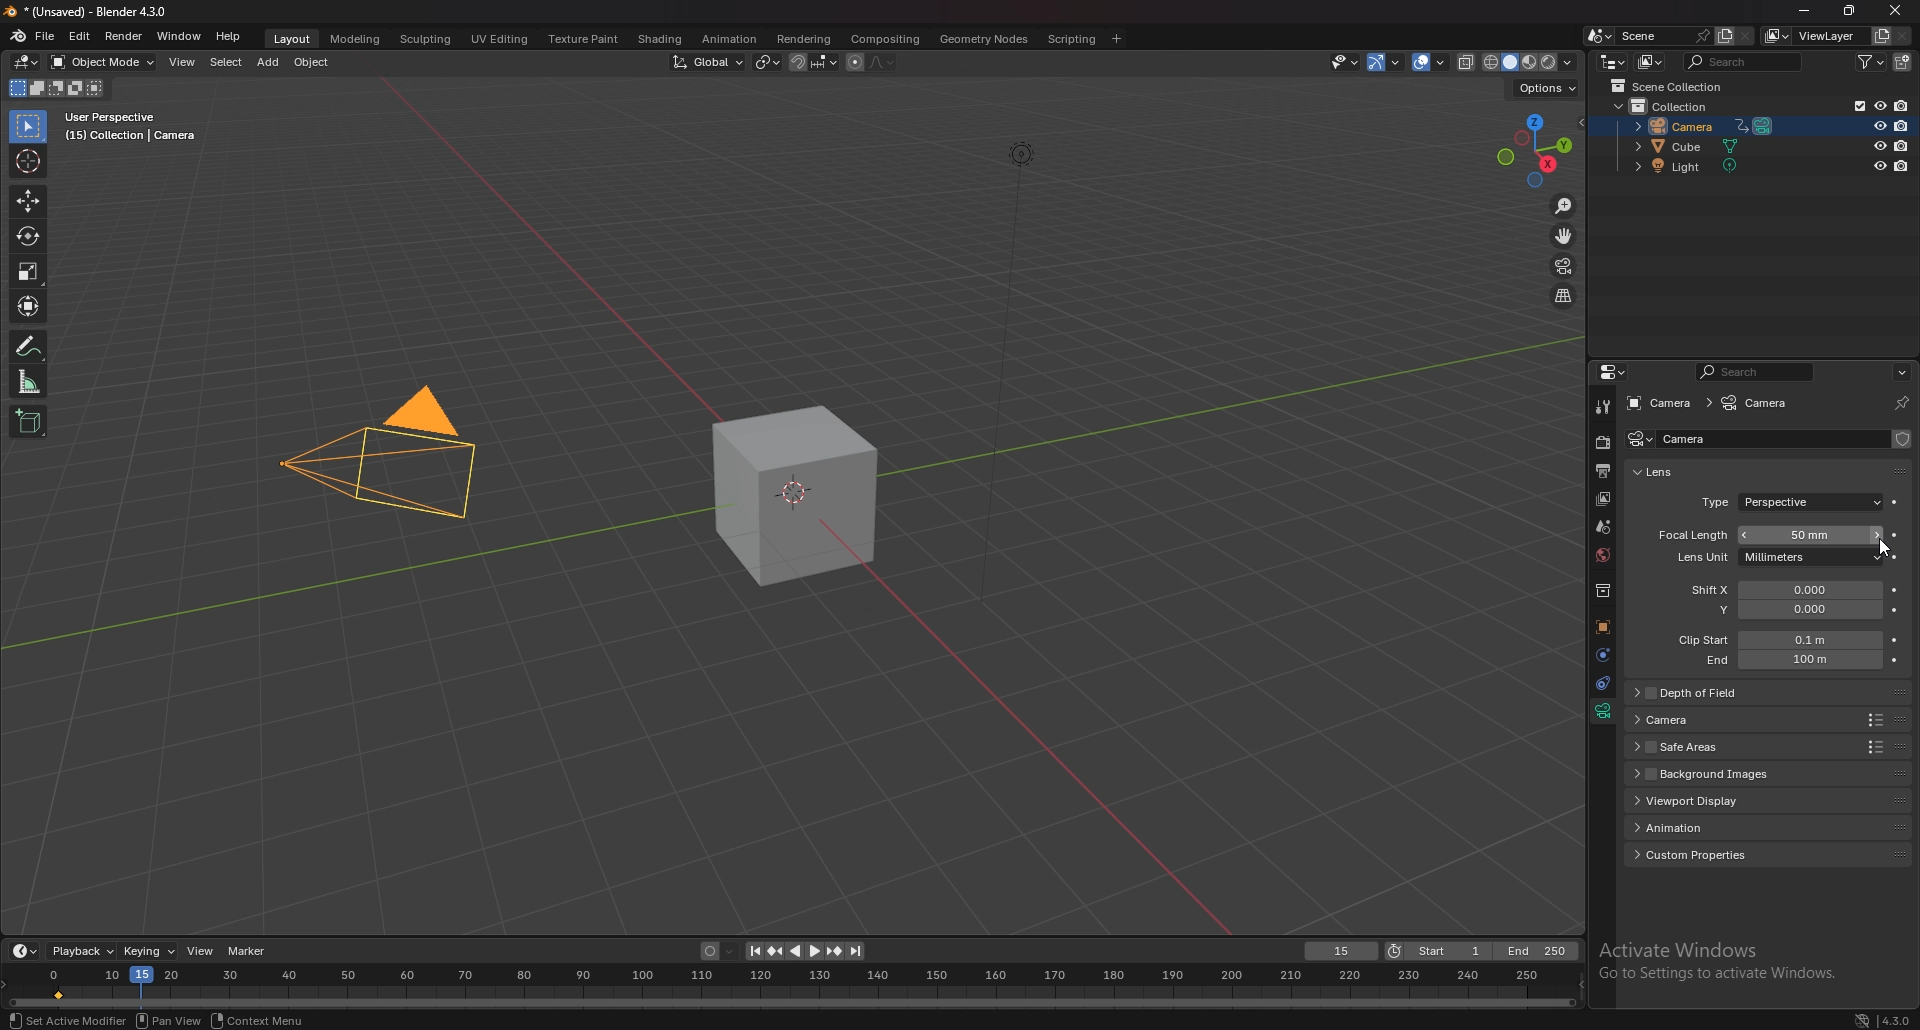 This screenshot has width=1920, height=1030. Describe the element at coordinates (1711, 825) in the screenshot. I see `animation` at that location.